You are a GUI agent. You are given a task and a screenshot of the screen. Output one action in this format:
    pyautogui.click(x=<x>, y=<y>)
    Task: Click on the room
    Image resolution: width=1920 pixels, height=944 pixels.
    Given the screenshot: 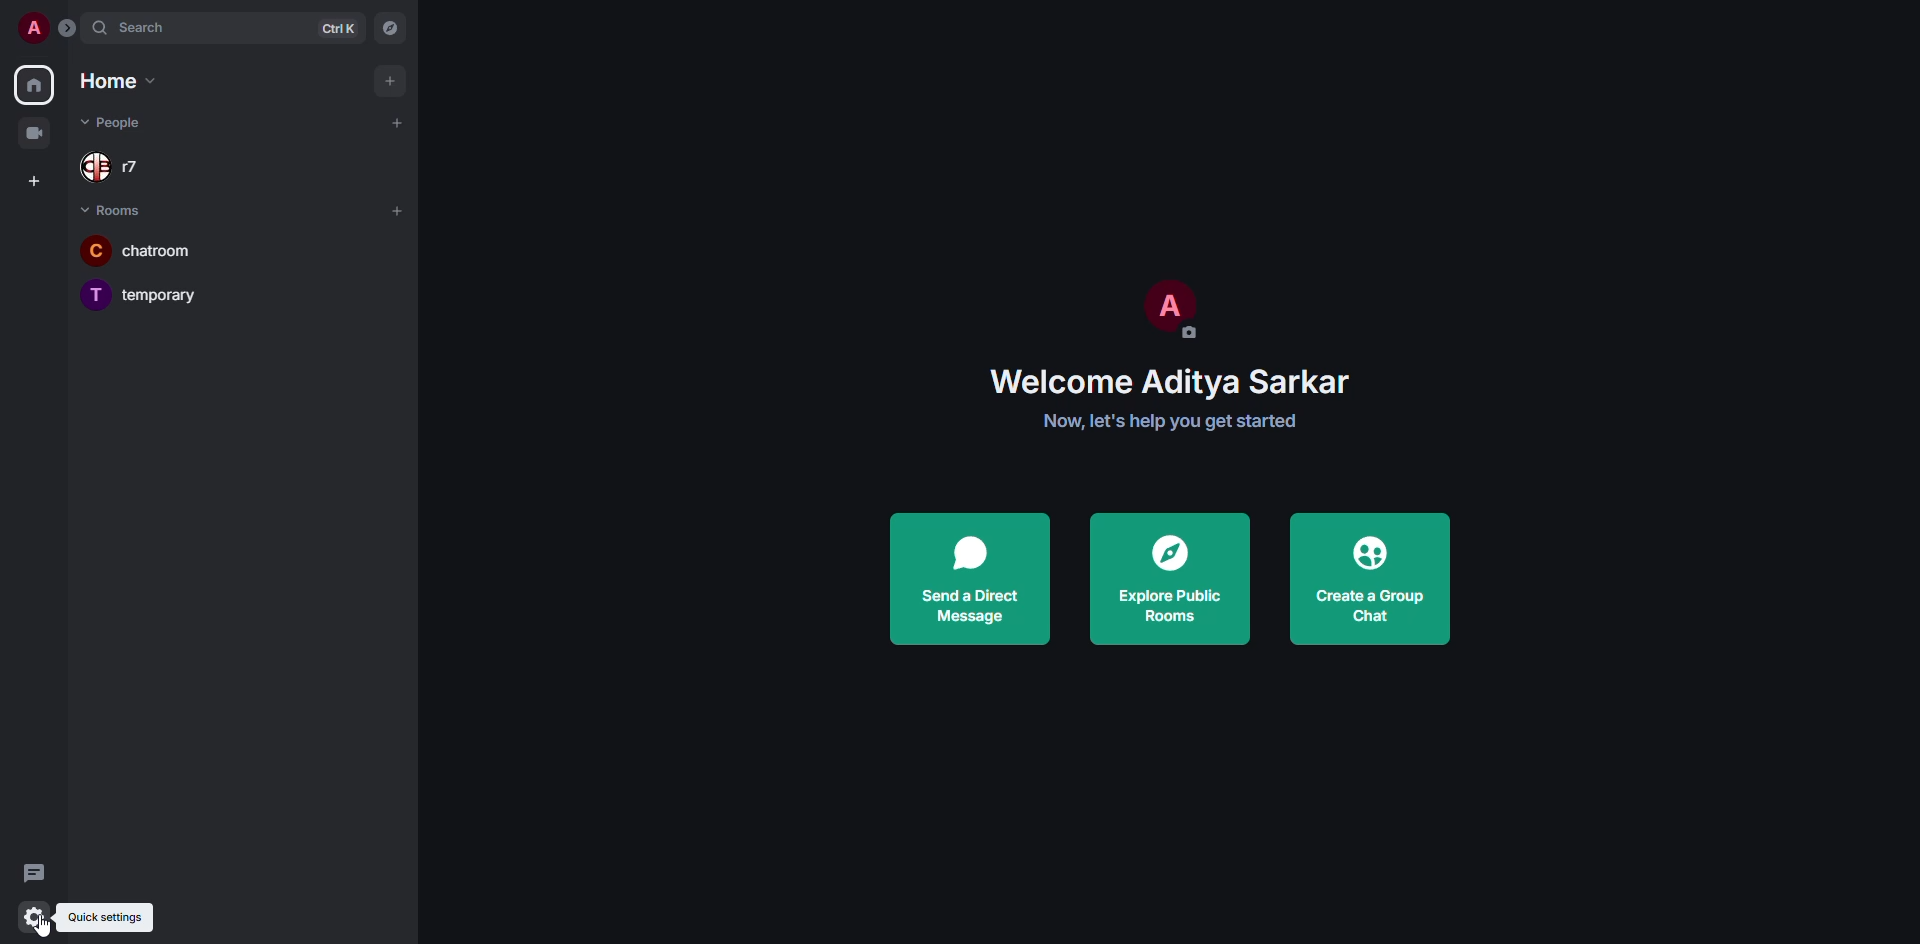 What is the action you would take?
    pyautogui.click(x=136, y=253)
    